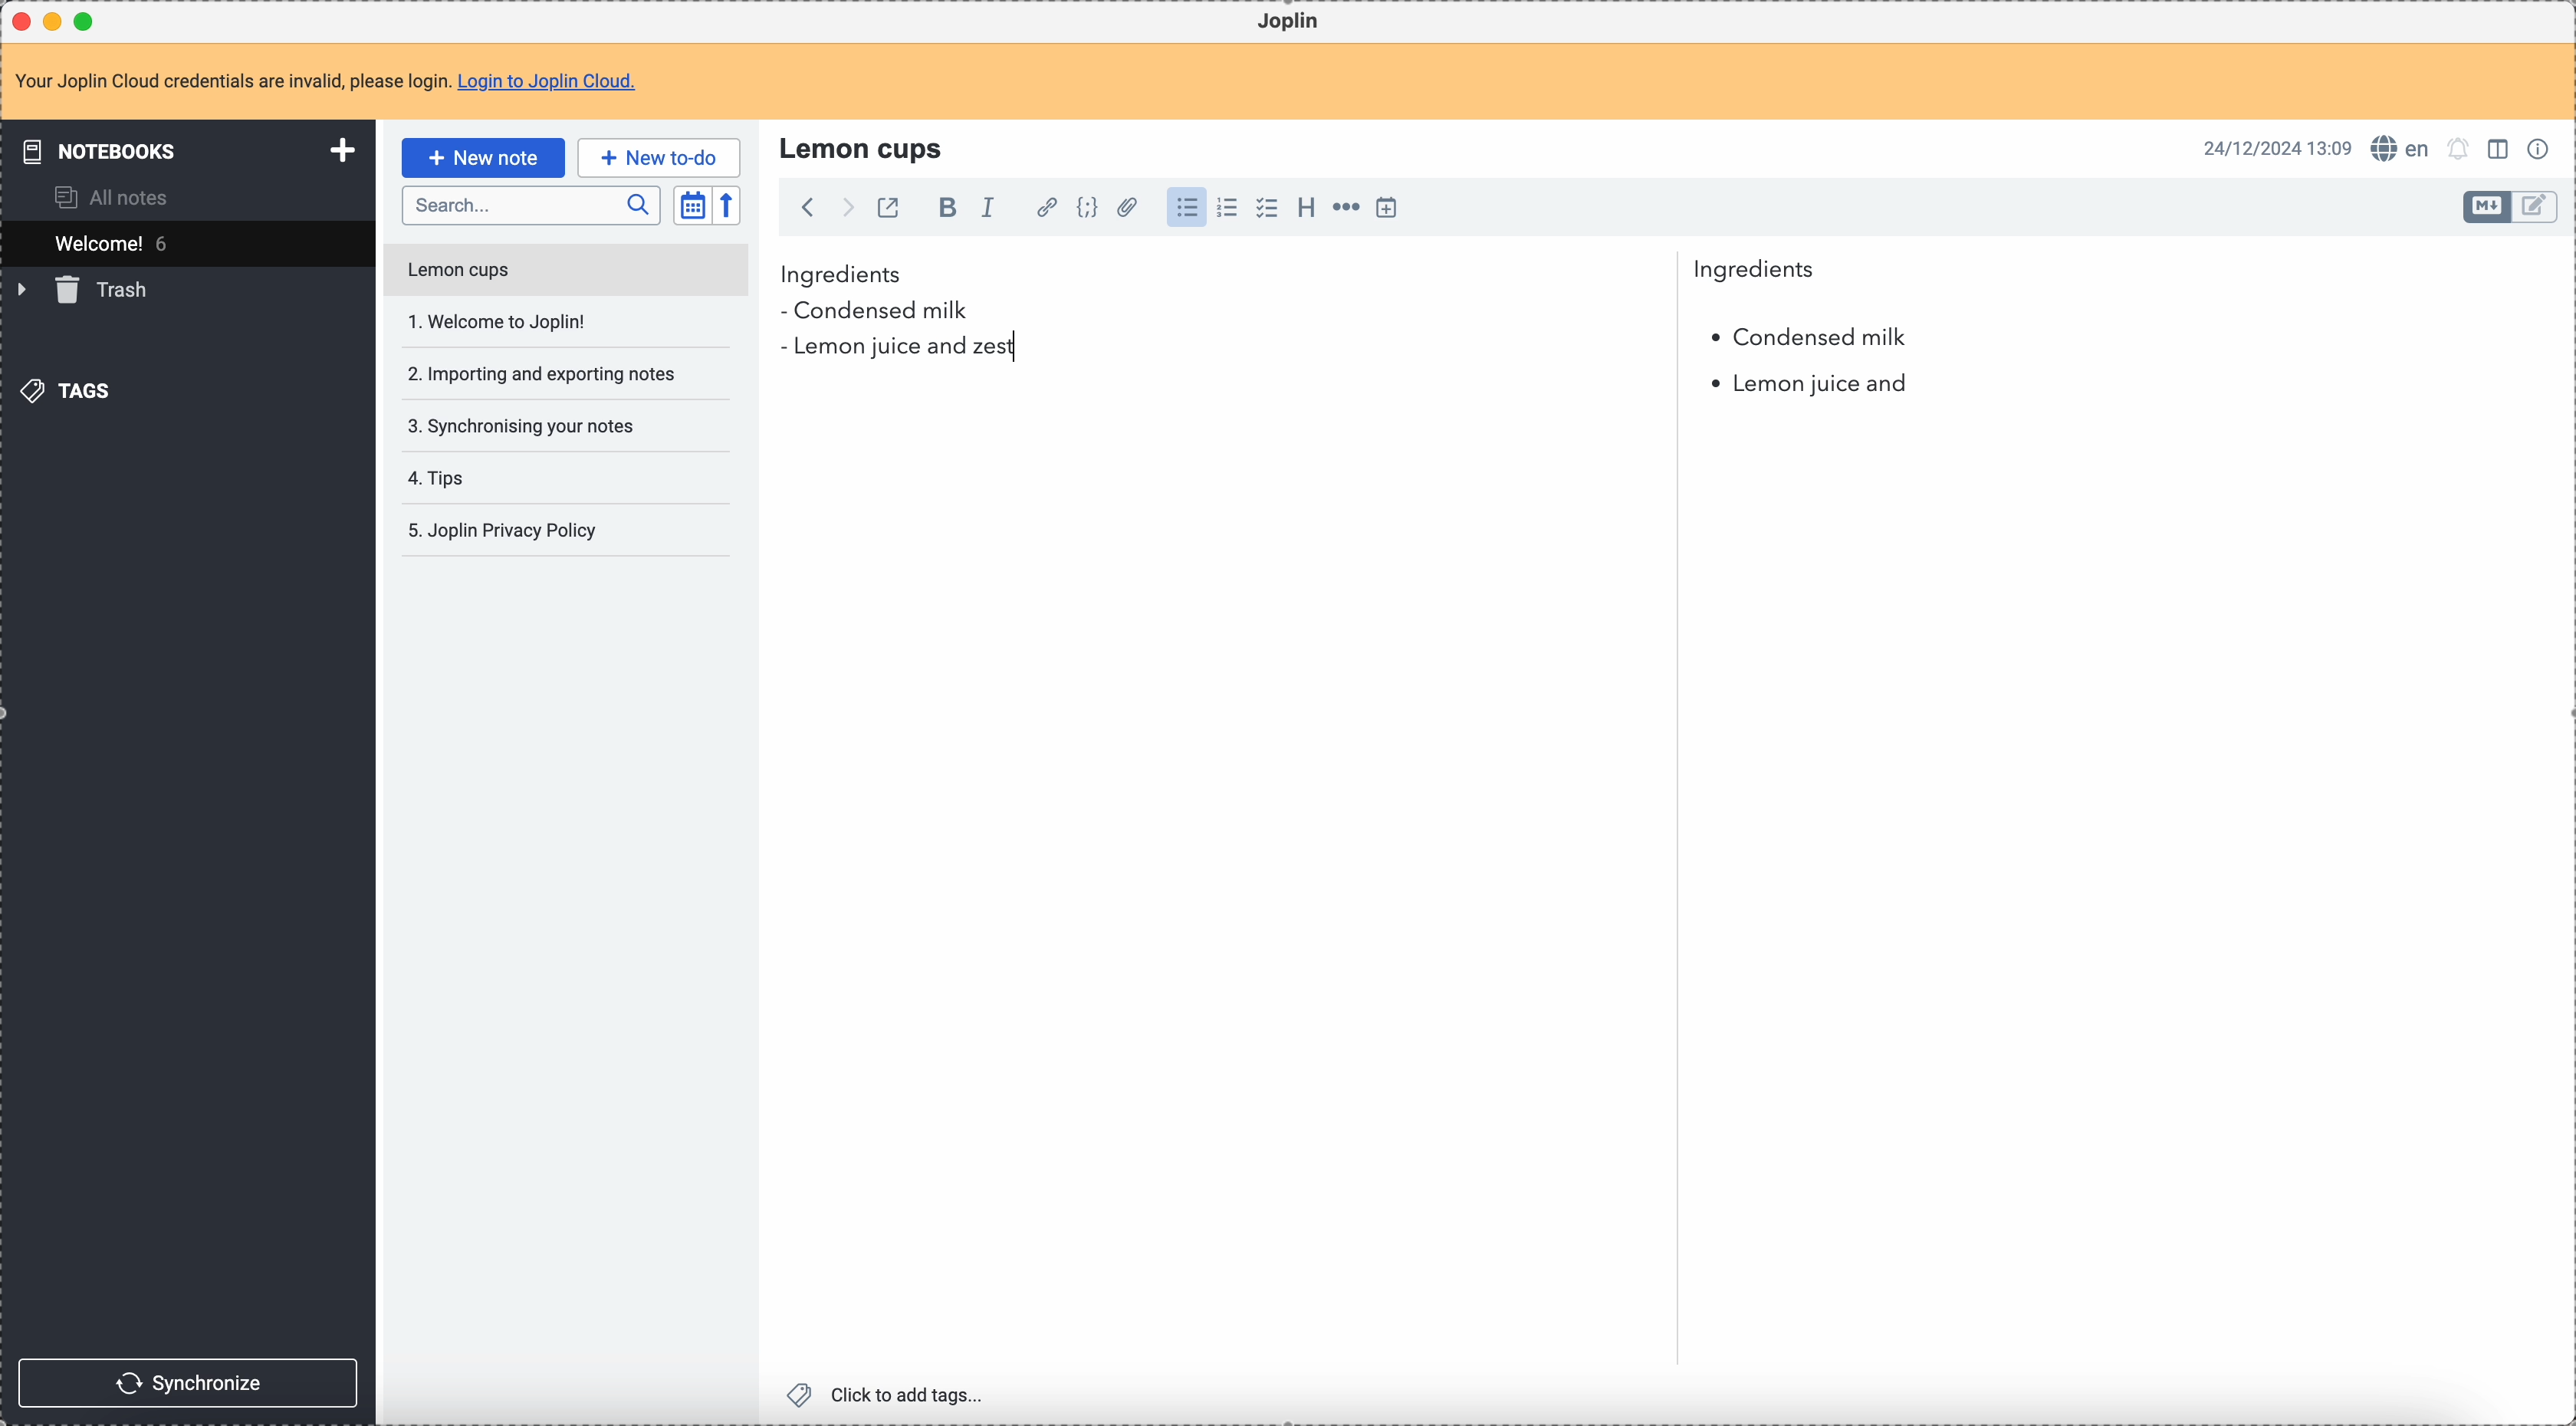 This screenshot has width=2576, height=1426. What do you see at coordinates (692, 206) in the screenshot?
I see `toggle sort order field` at bounding box center [692, 206].